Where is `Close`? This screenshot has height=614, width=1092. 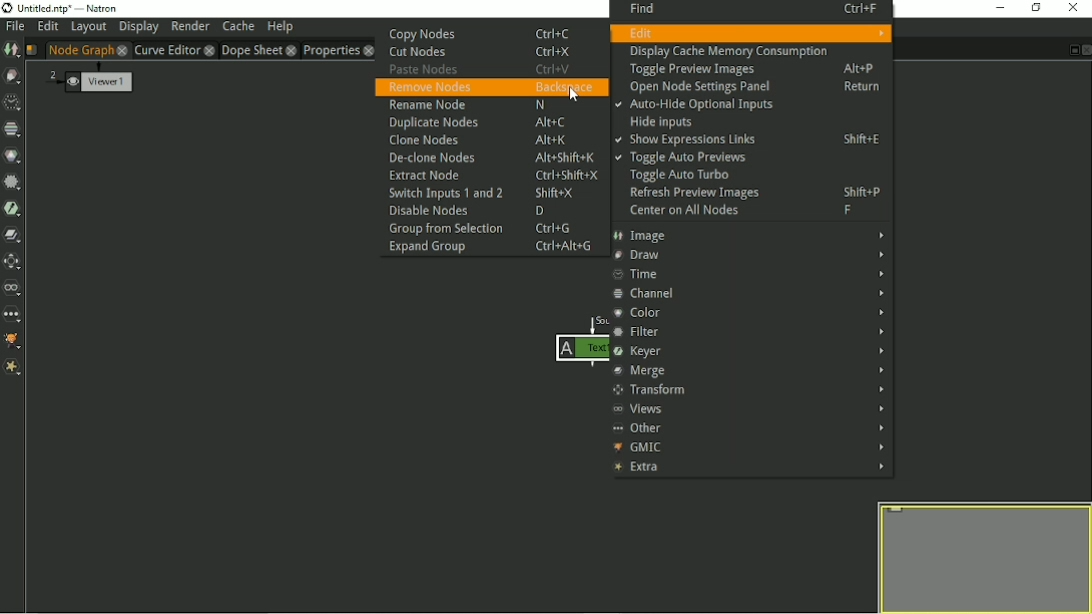 Close is located at coordinates (1085, 50).